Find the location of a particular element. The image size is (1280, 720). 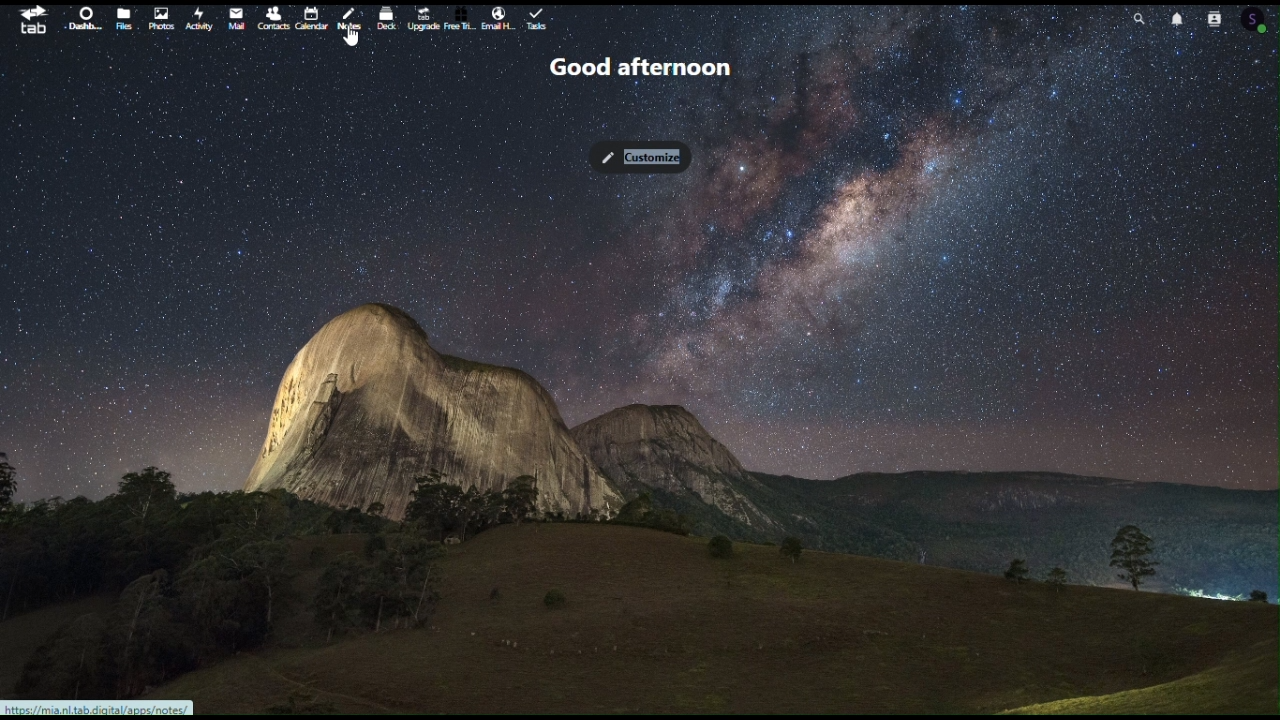

URL is located at coordinates (105, 708).